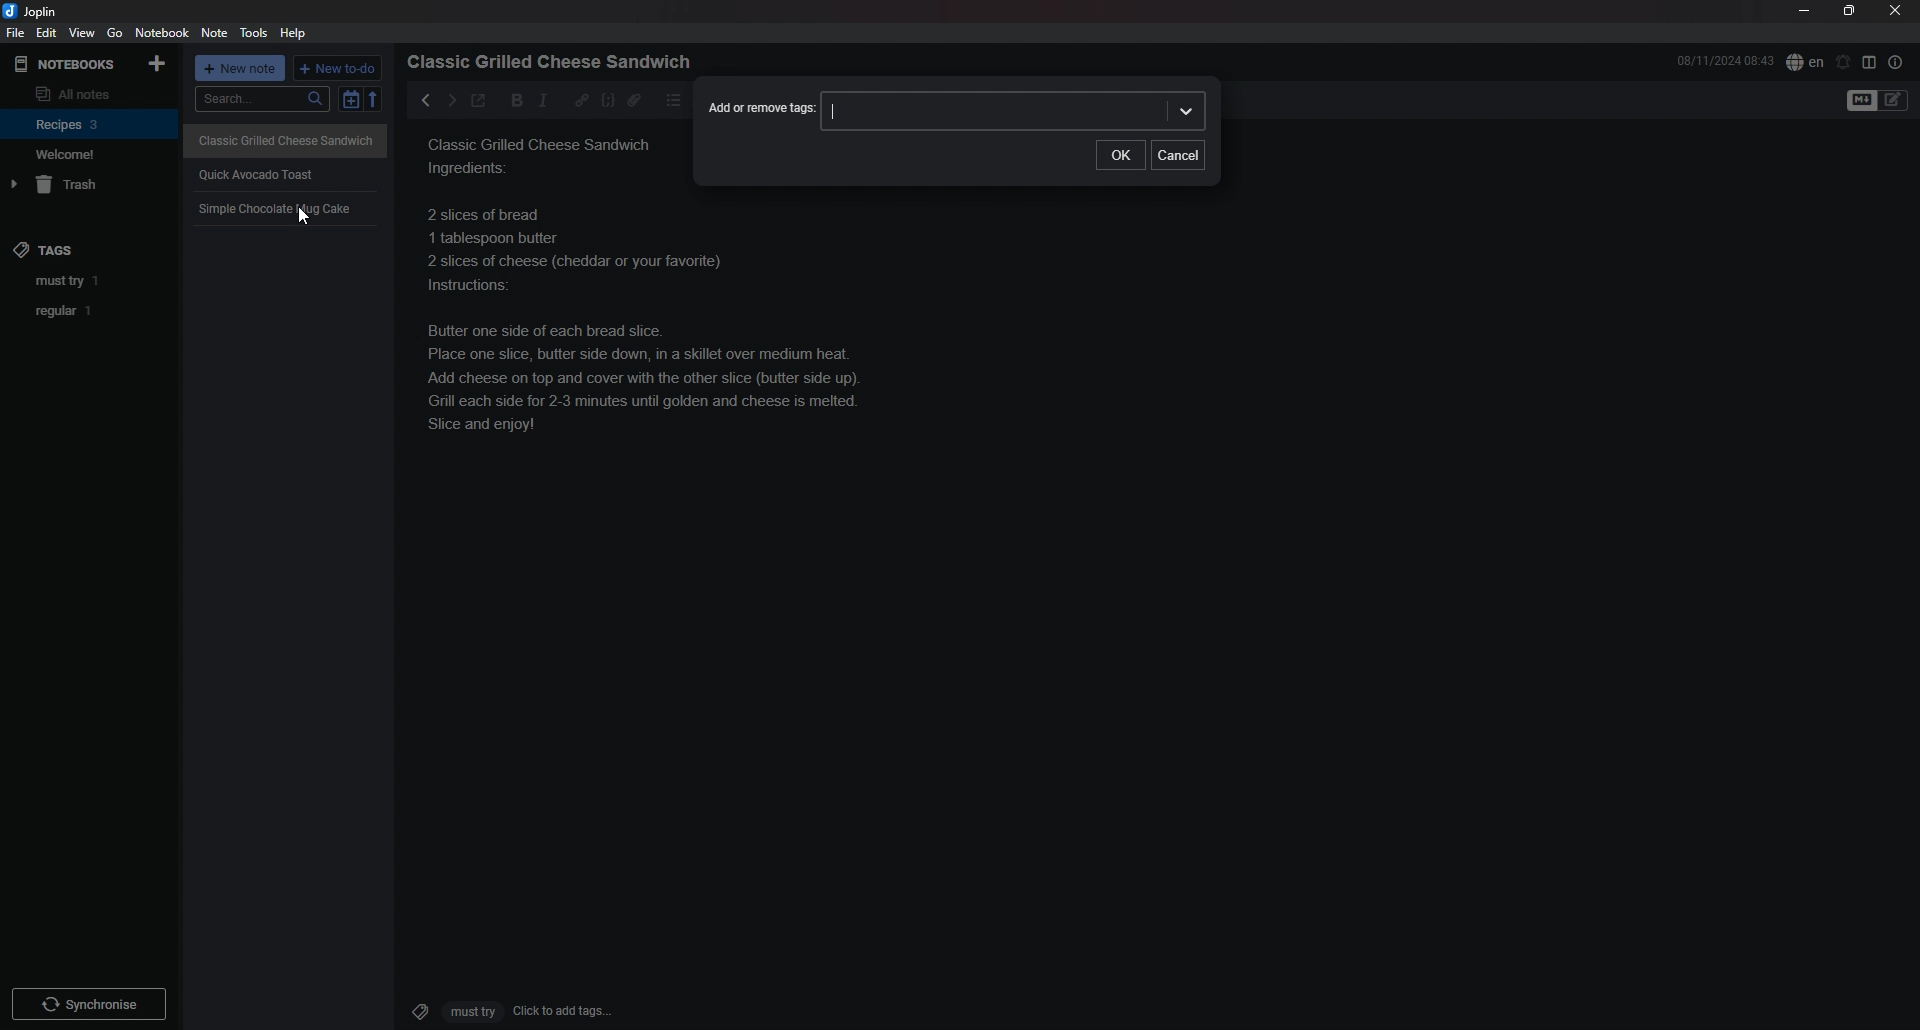  What do you see at coordinates (1879, 102) in the screenshot?
I see `toggle editor` at bounding box center [1879, 102].